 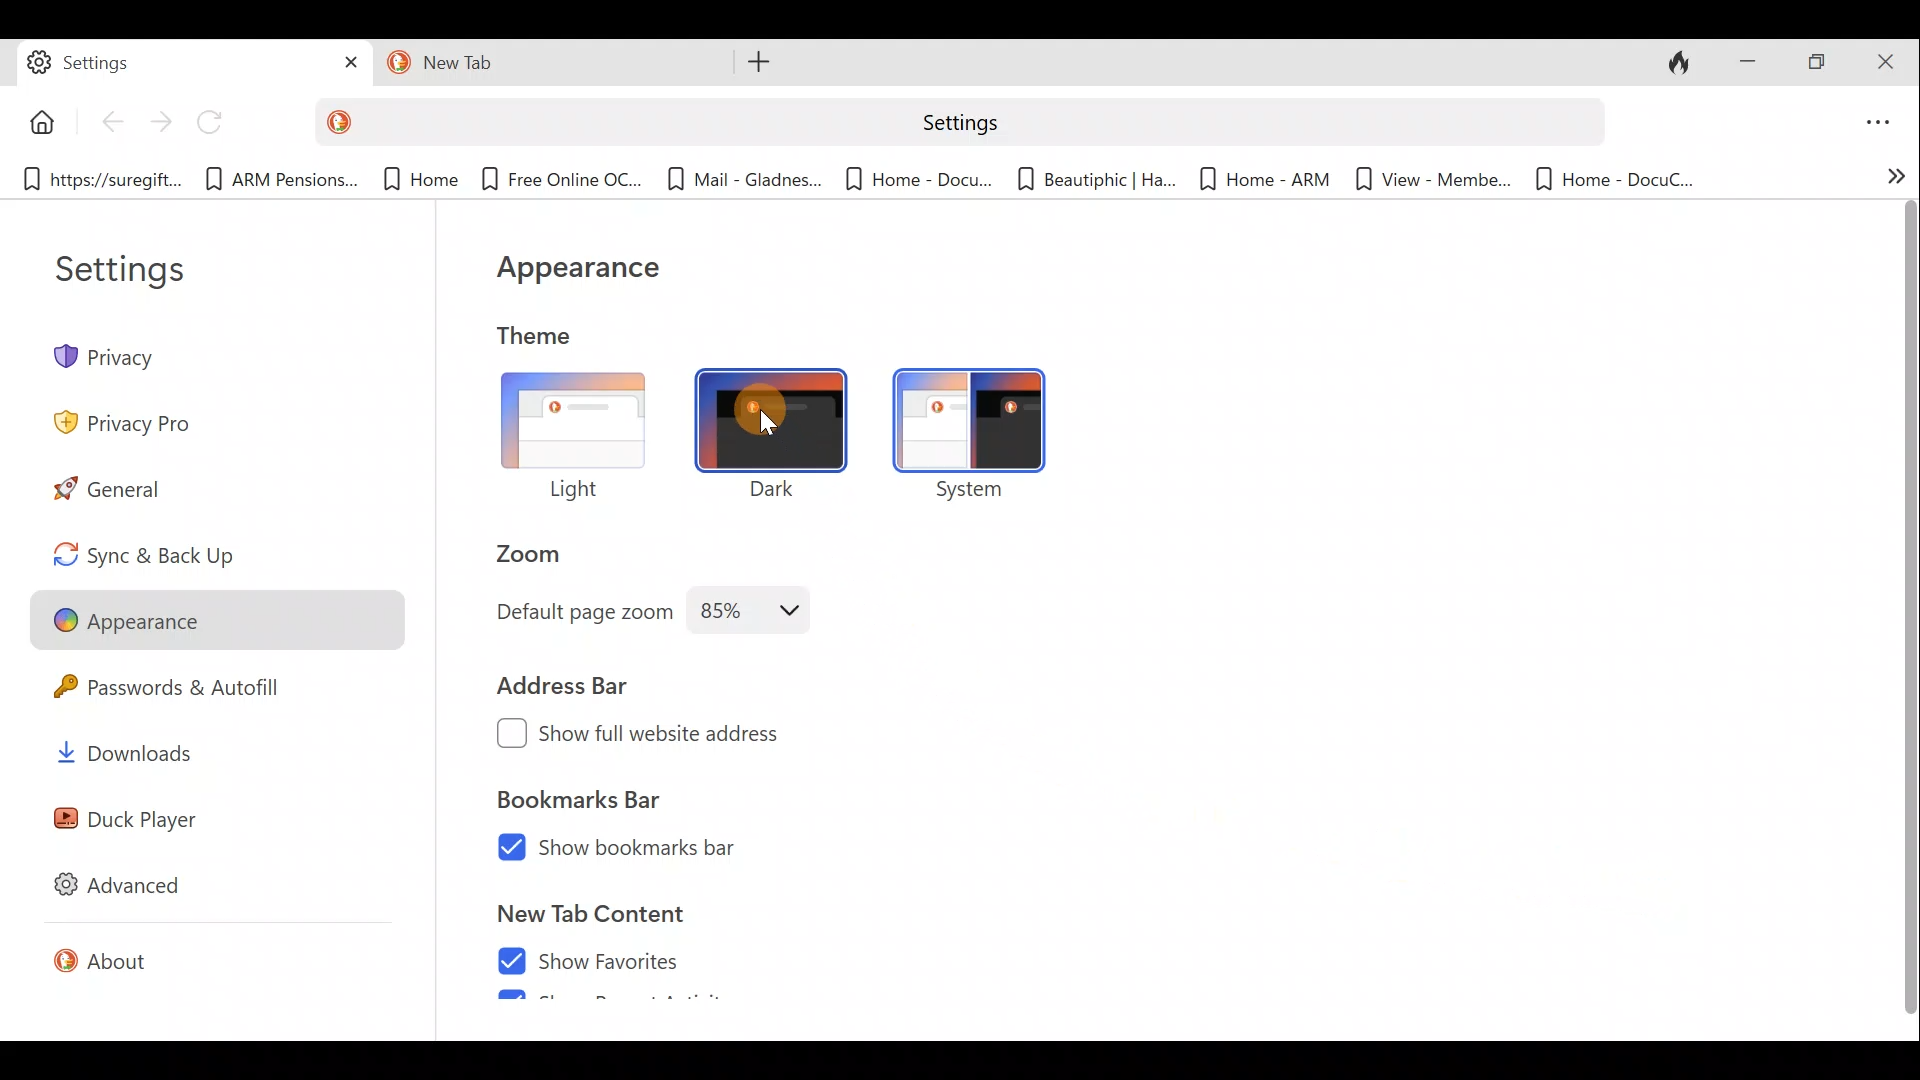 I want to click on Bookmark 9, so click(x=1430, y=184).